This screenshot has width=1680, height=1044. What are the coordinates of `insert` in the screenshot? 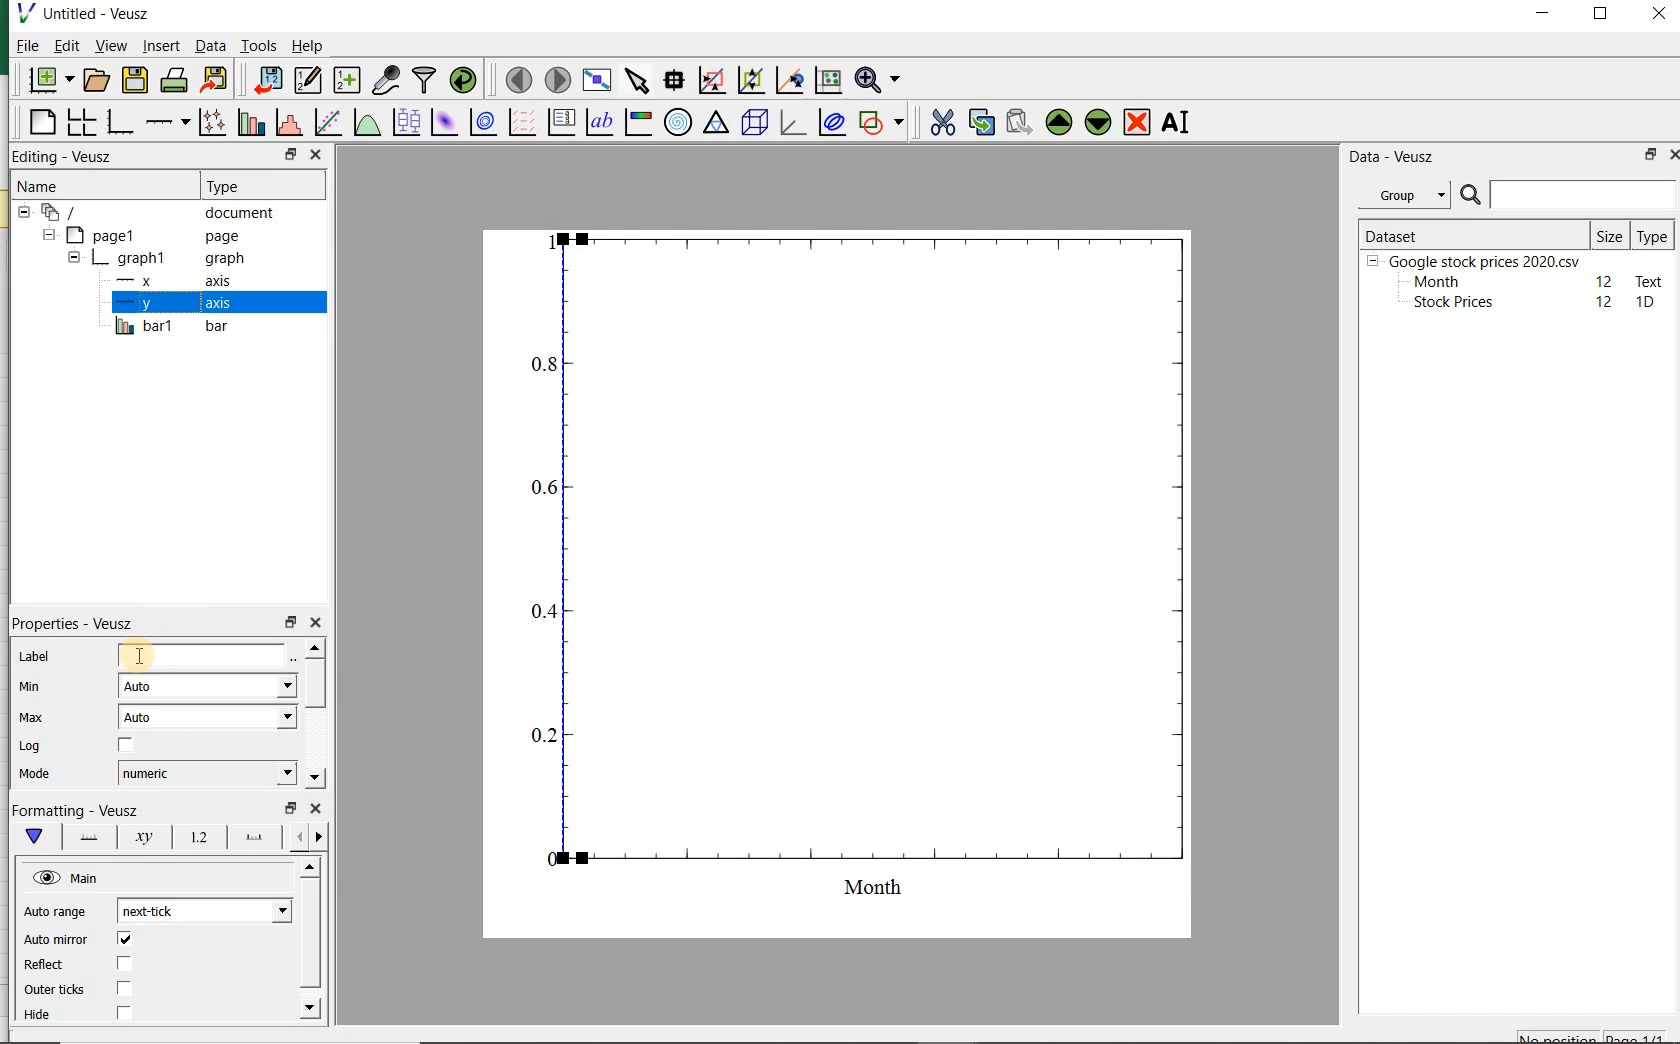 It's located at (161, 47).